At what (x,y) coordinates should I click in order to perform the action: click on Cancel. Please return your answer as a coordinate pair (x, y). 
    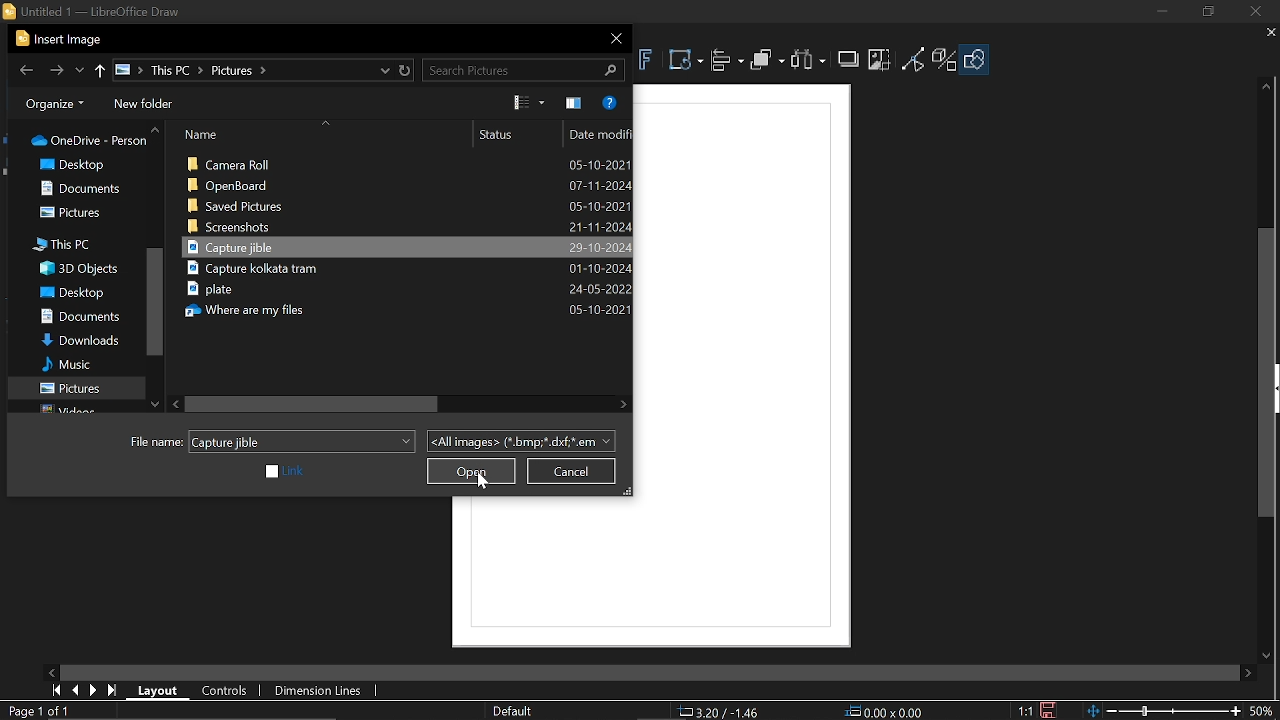
    Looking at the image, I should click on (570, 470).